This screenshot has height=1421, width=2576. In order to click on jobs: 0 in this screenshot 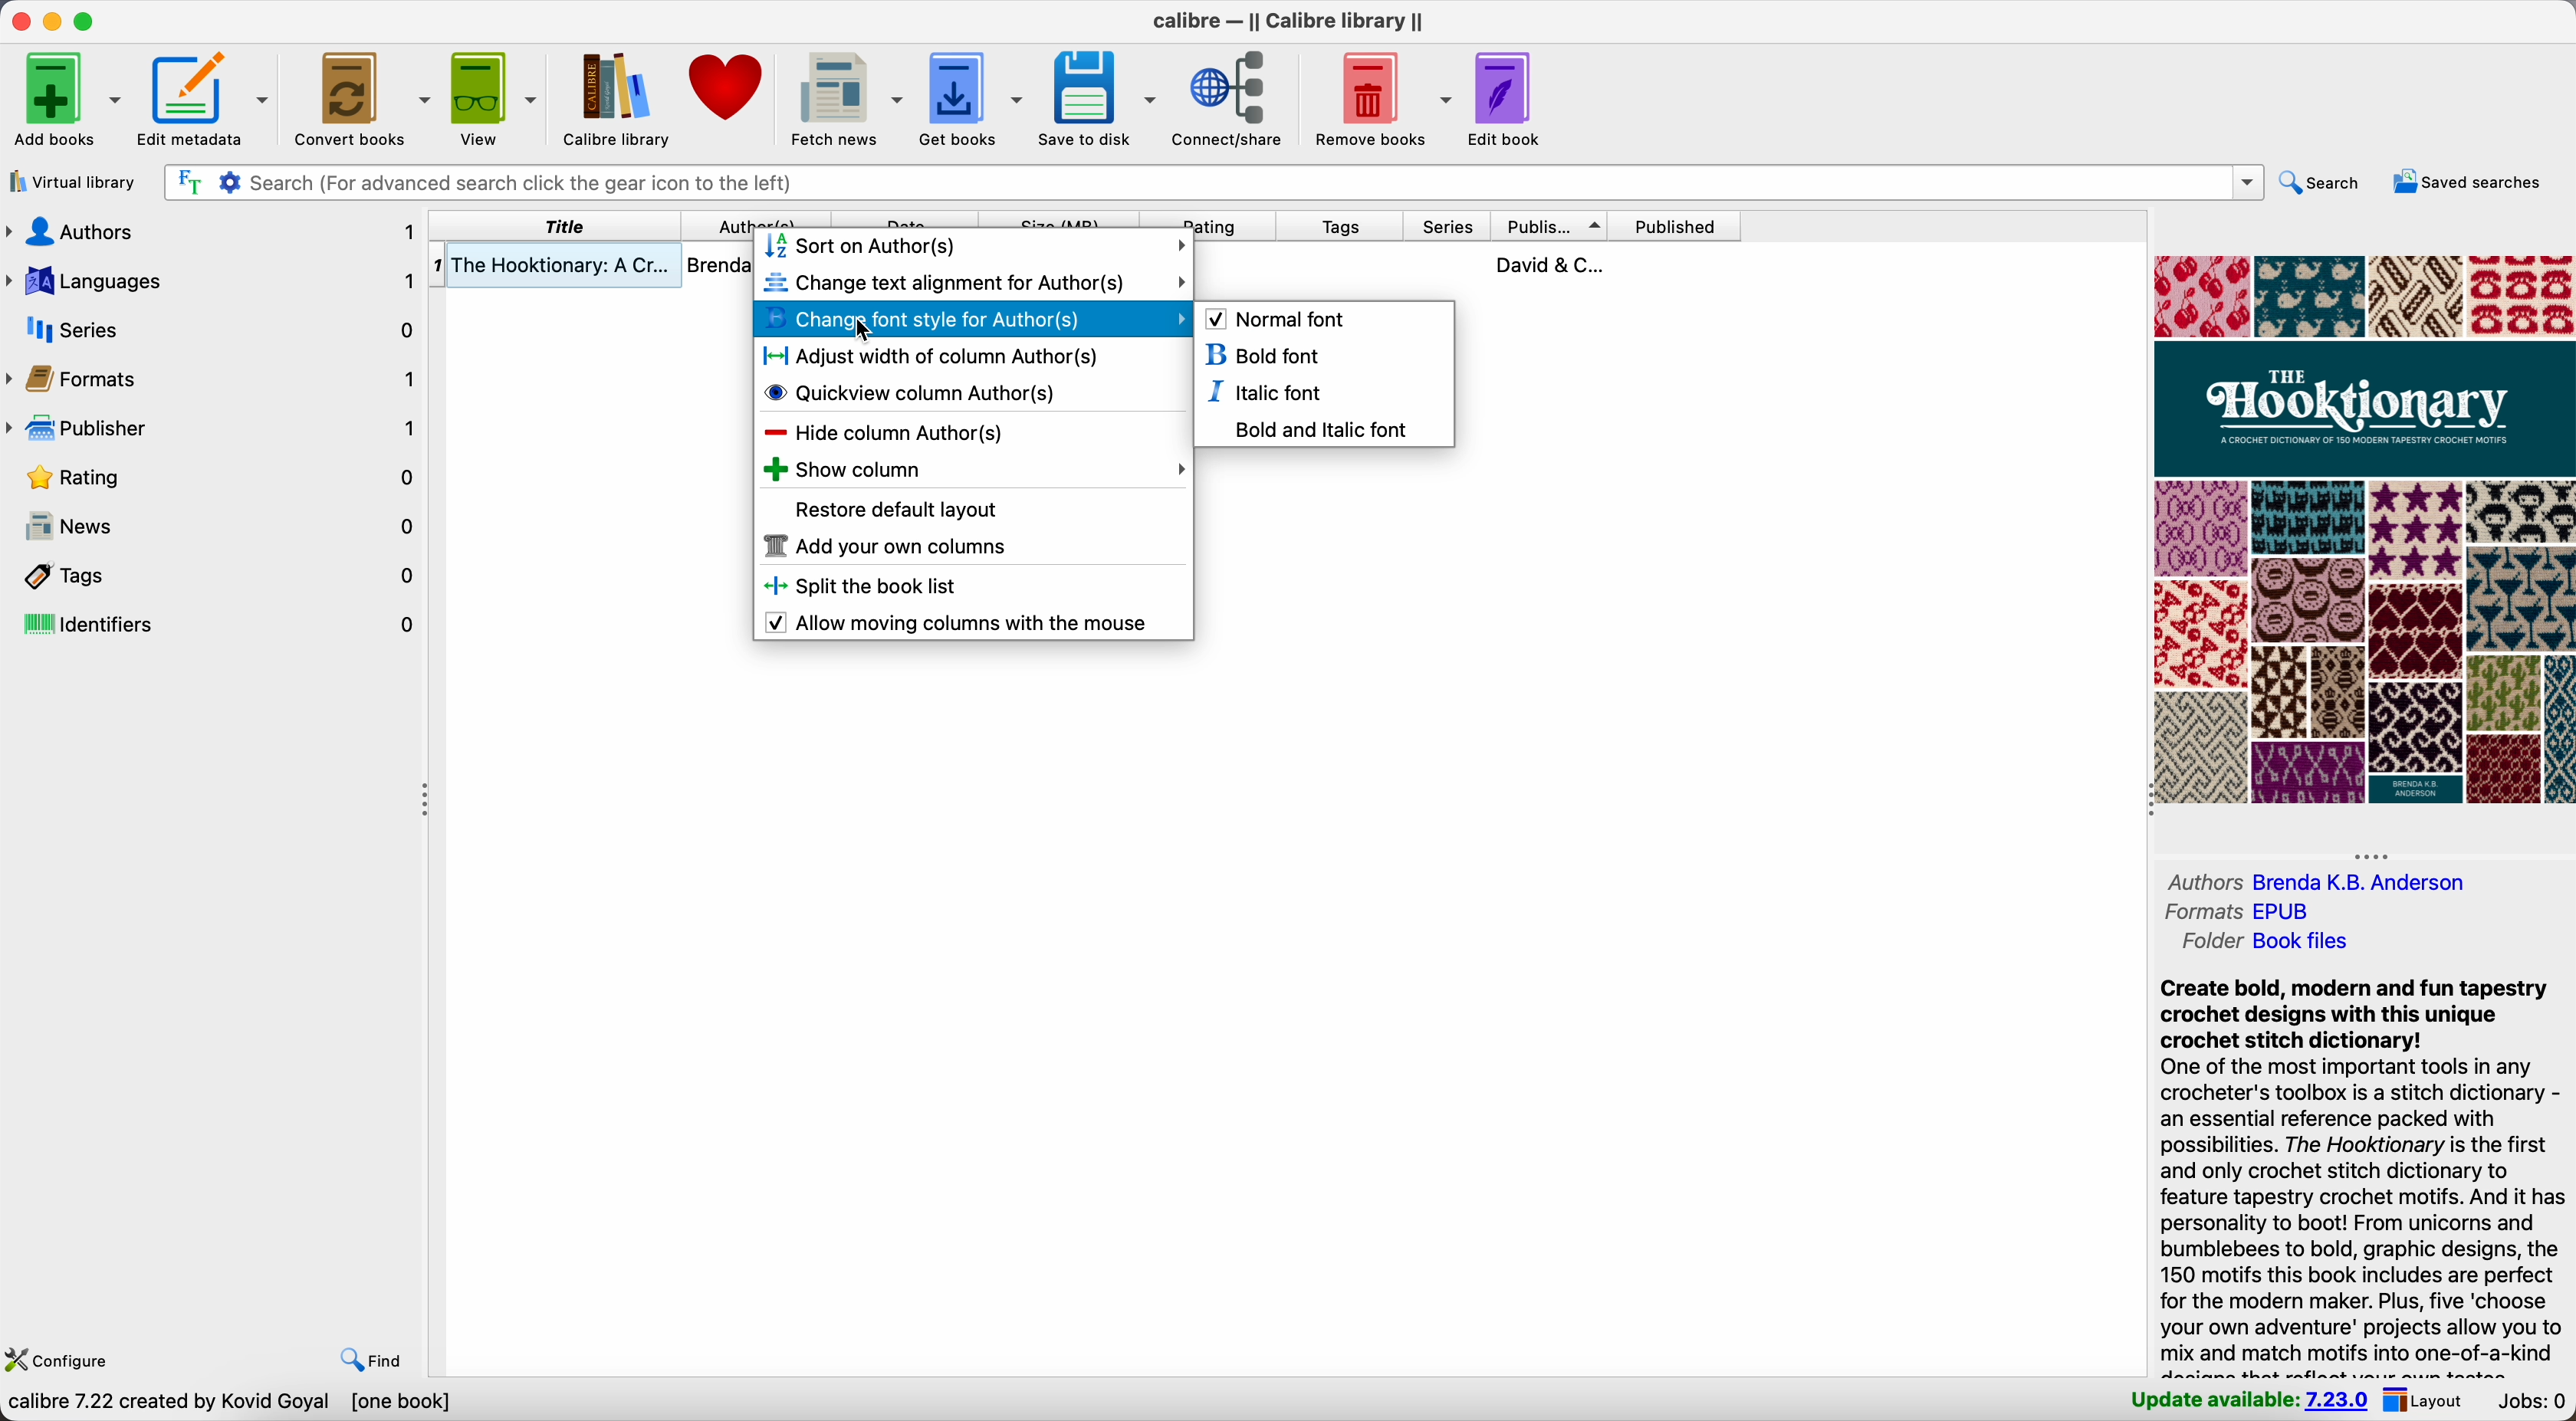, I will do `click(2533, 1402)`.